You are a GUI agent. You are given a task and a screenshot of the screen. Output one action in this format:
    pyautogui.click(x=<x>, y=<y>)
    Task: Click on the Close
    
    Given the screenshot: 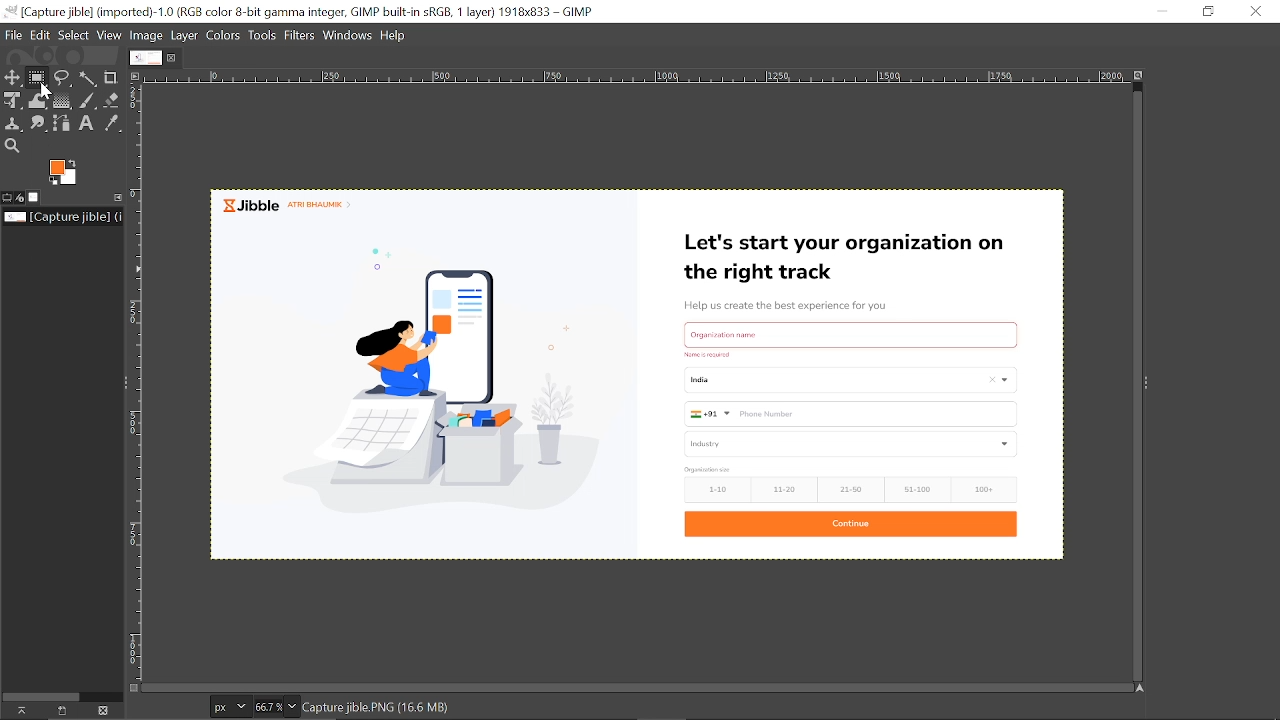 What is the action you would take?
    pyautogui.click(x=1255, y=11)
    